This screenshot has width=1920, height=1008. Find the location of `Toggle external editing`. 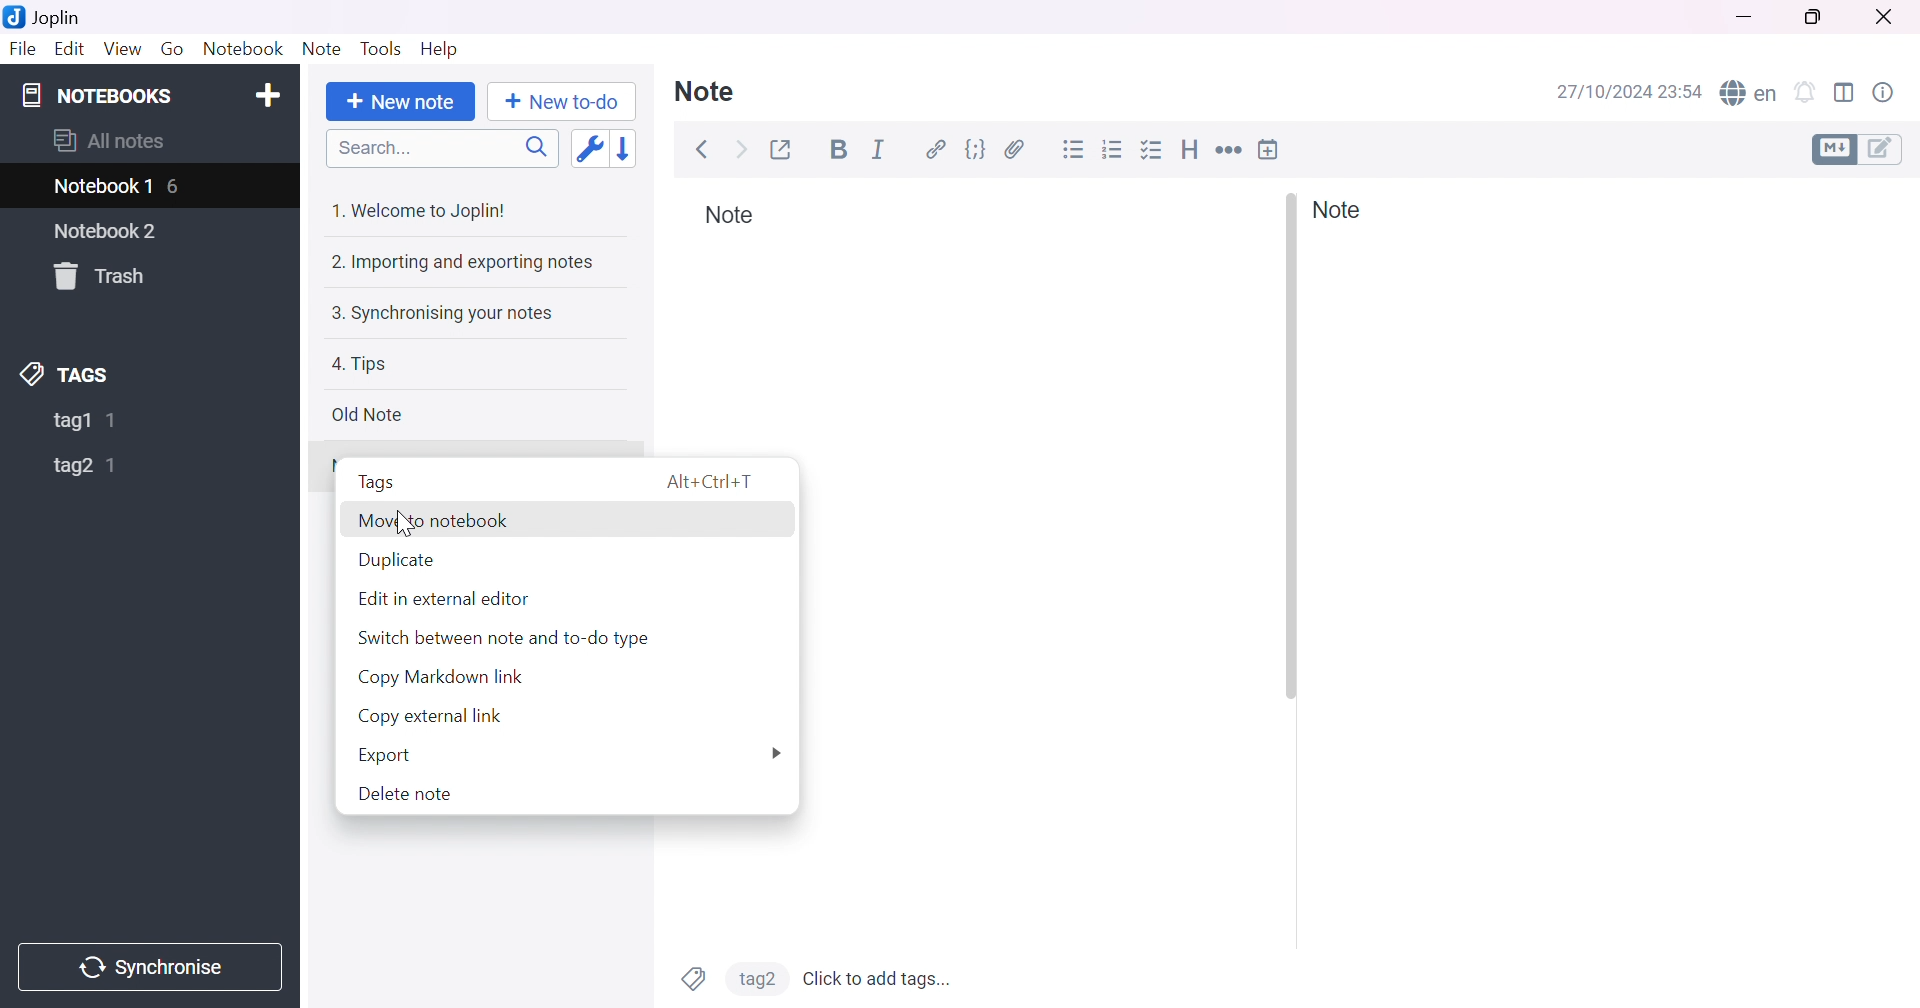

Toggle external editing is located at coordinates (778, 150).